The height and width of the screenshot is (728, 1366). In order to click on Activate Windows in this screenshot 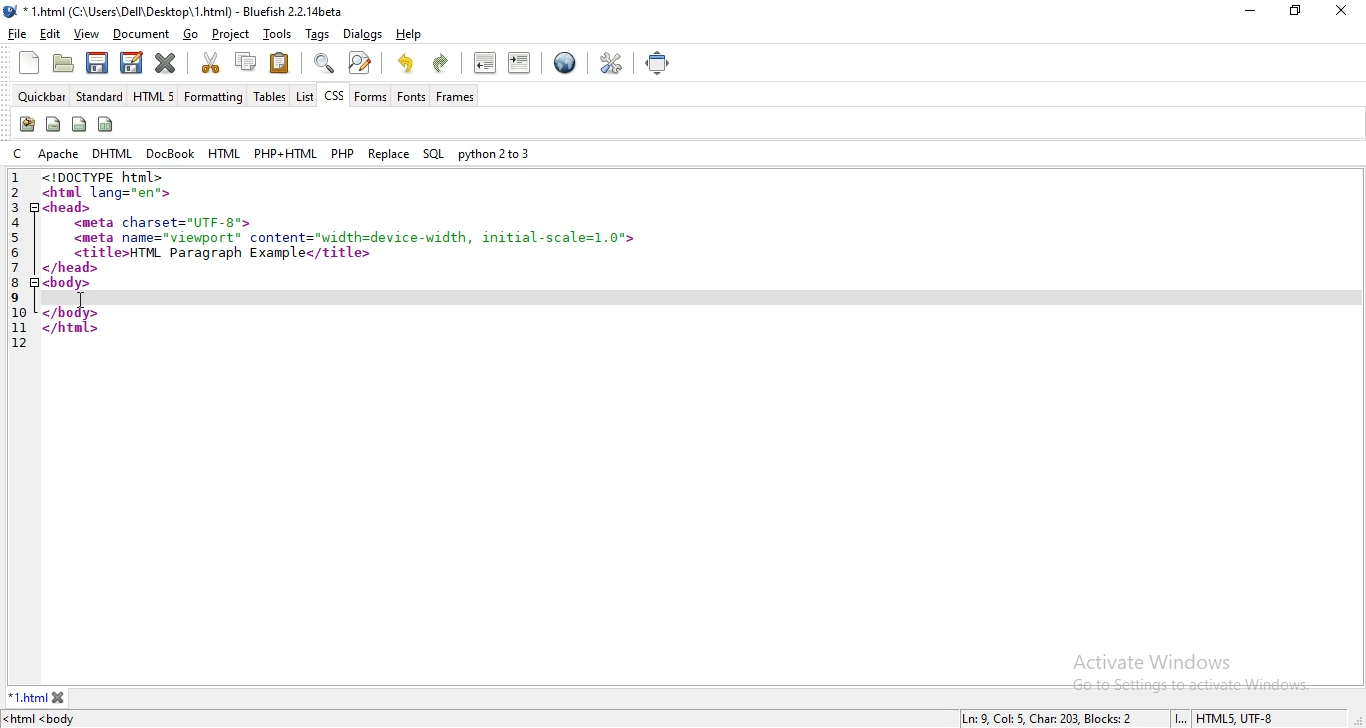, I will do `click(1157, 661)`.